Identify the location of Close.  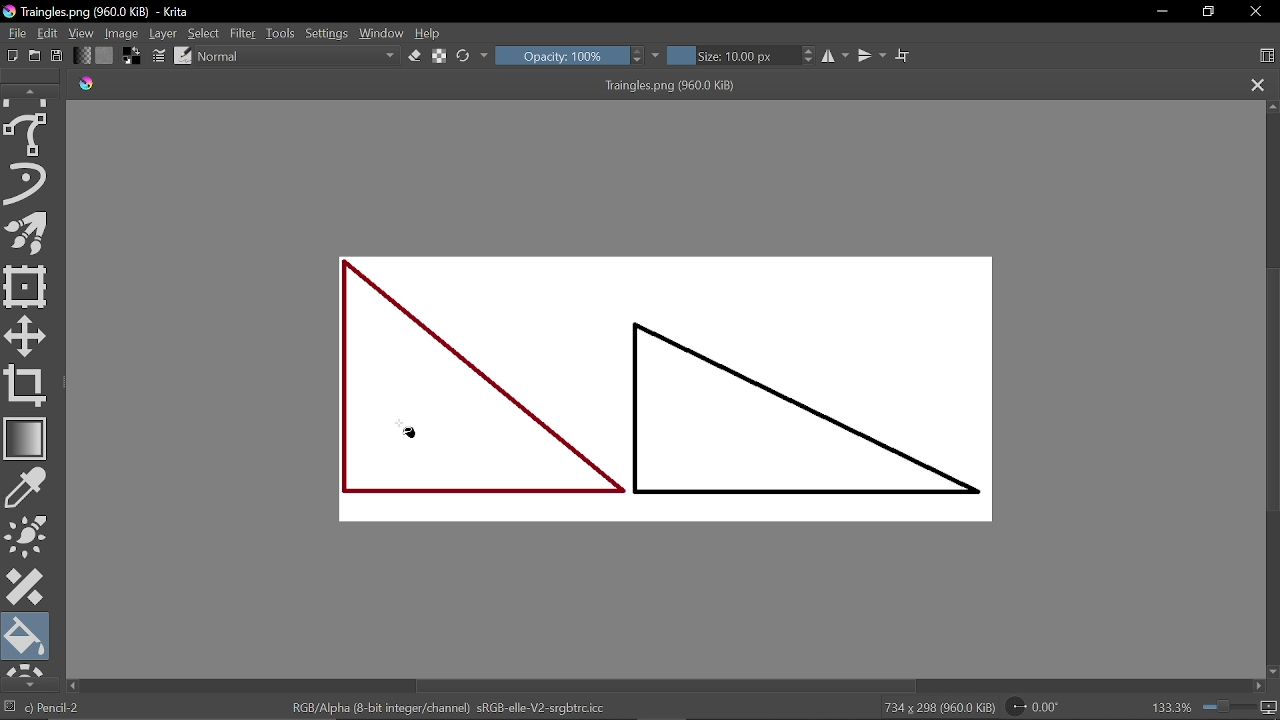
(1255, 13).